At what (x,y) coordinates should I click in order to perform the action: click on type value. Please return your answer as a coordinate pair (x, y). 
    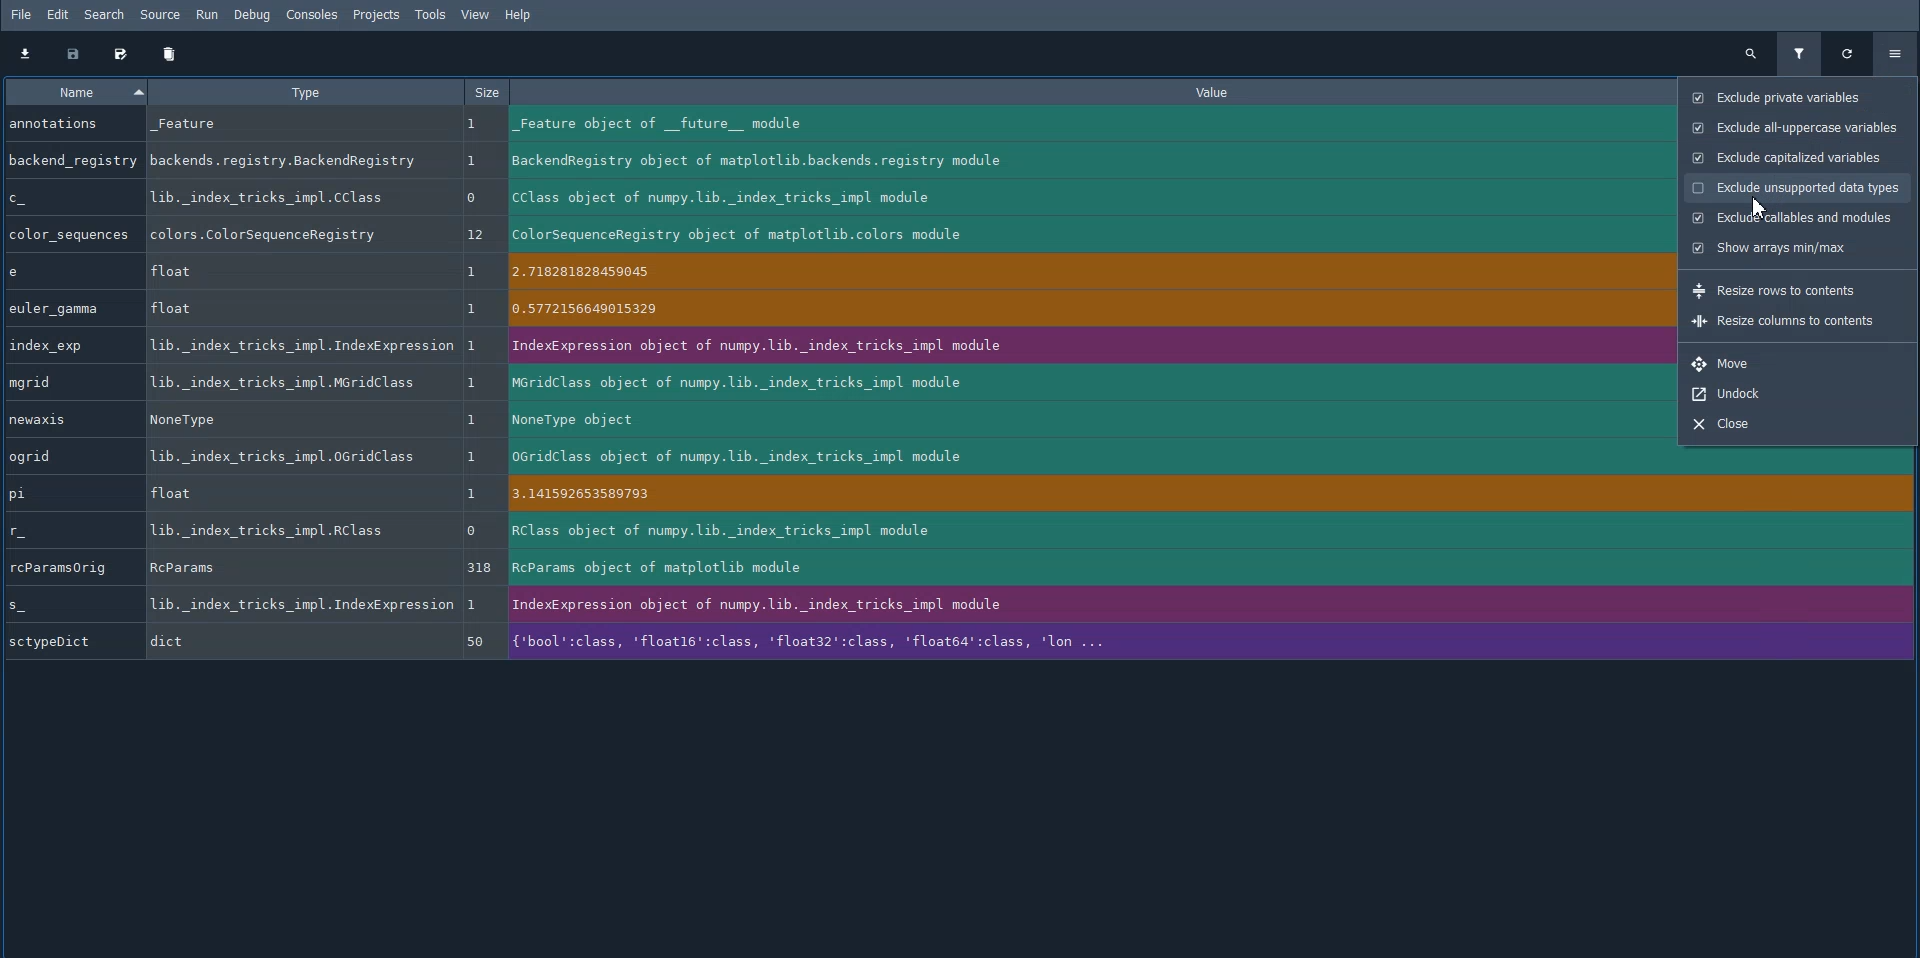
    Looking at the image, I should click on (301, 605).